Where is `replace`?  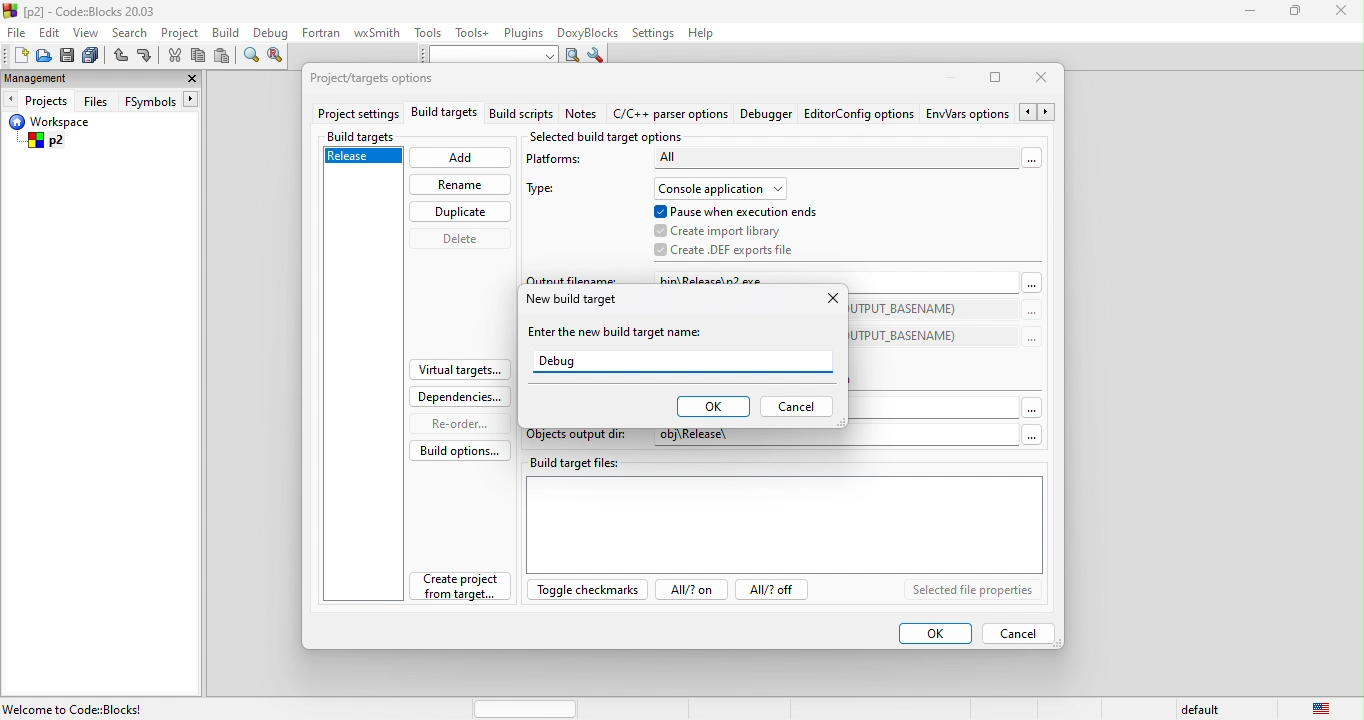 replace is located at coordinates (279, 56).